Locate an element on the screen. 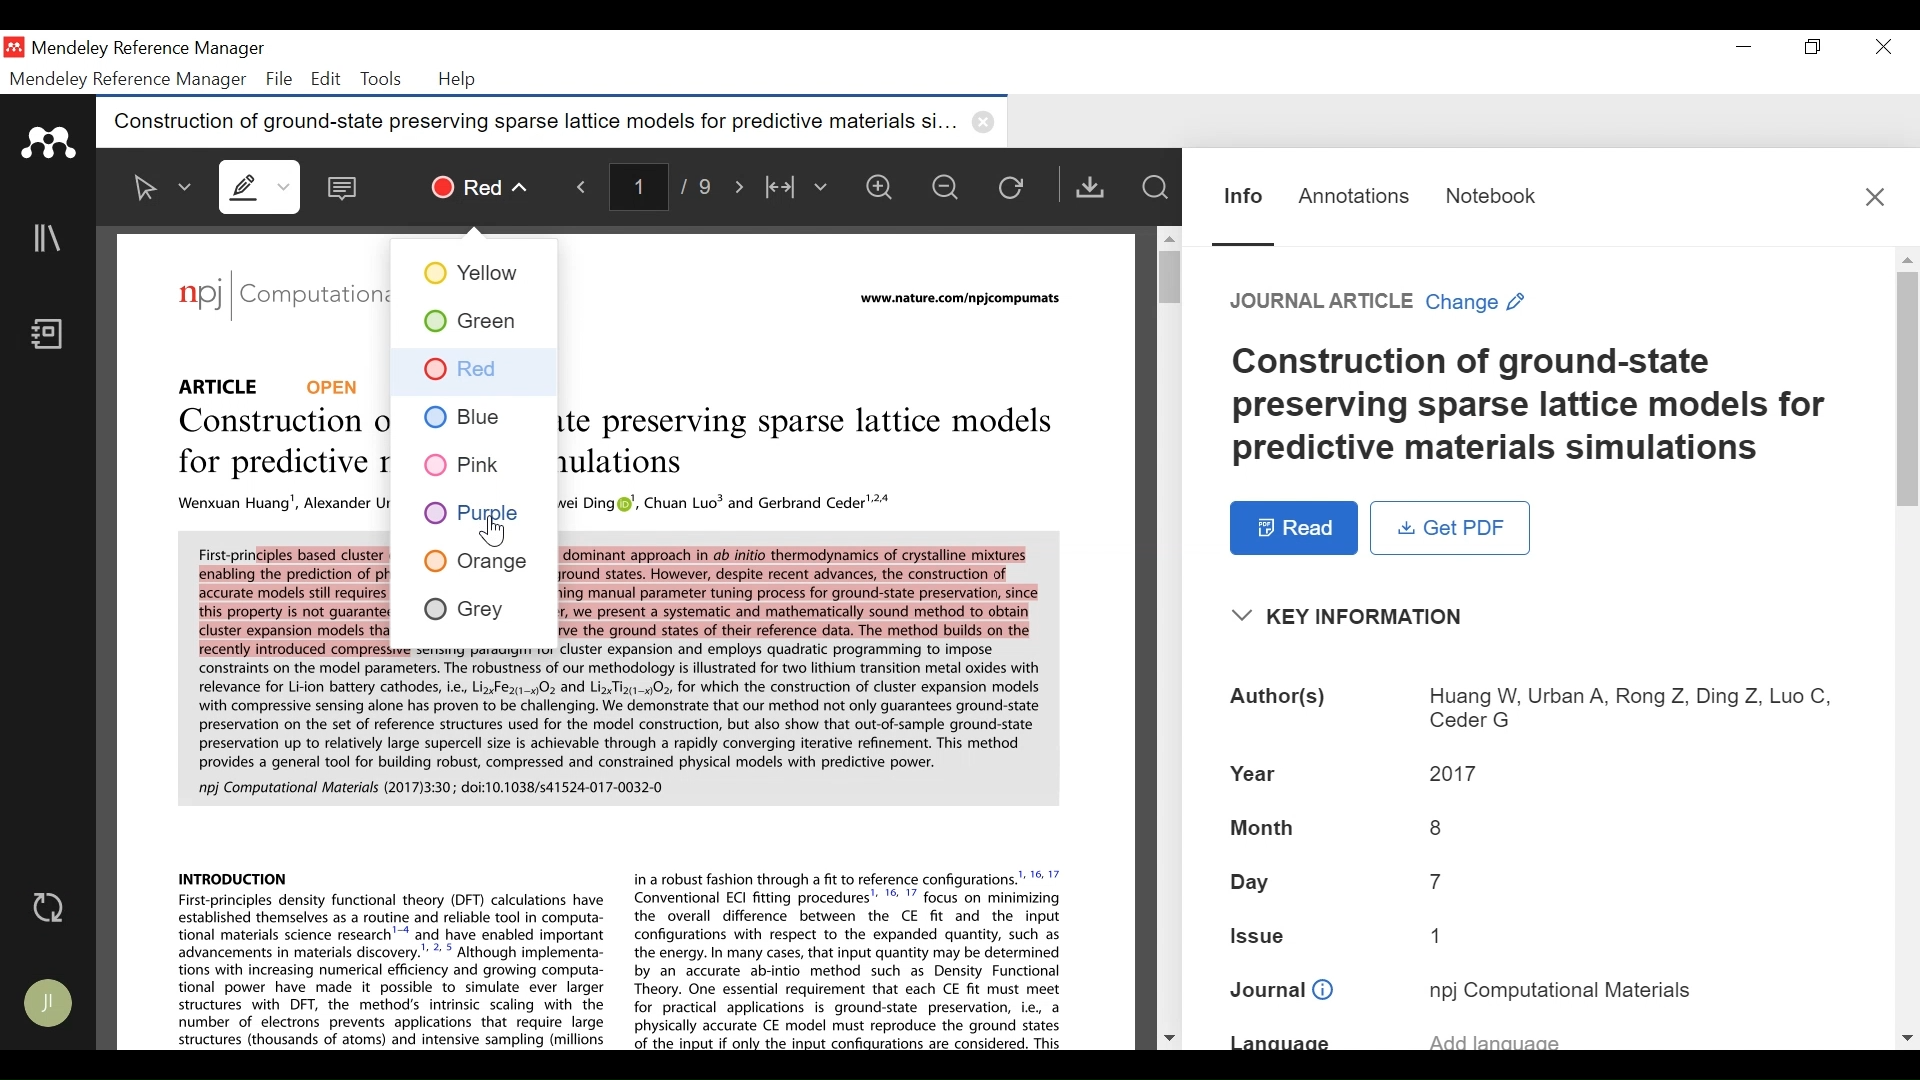  Edit is located at coordinates (327, 80).